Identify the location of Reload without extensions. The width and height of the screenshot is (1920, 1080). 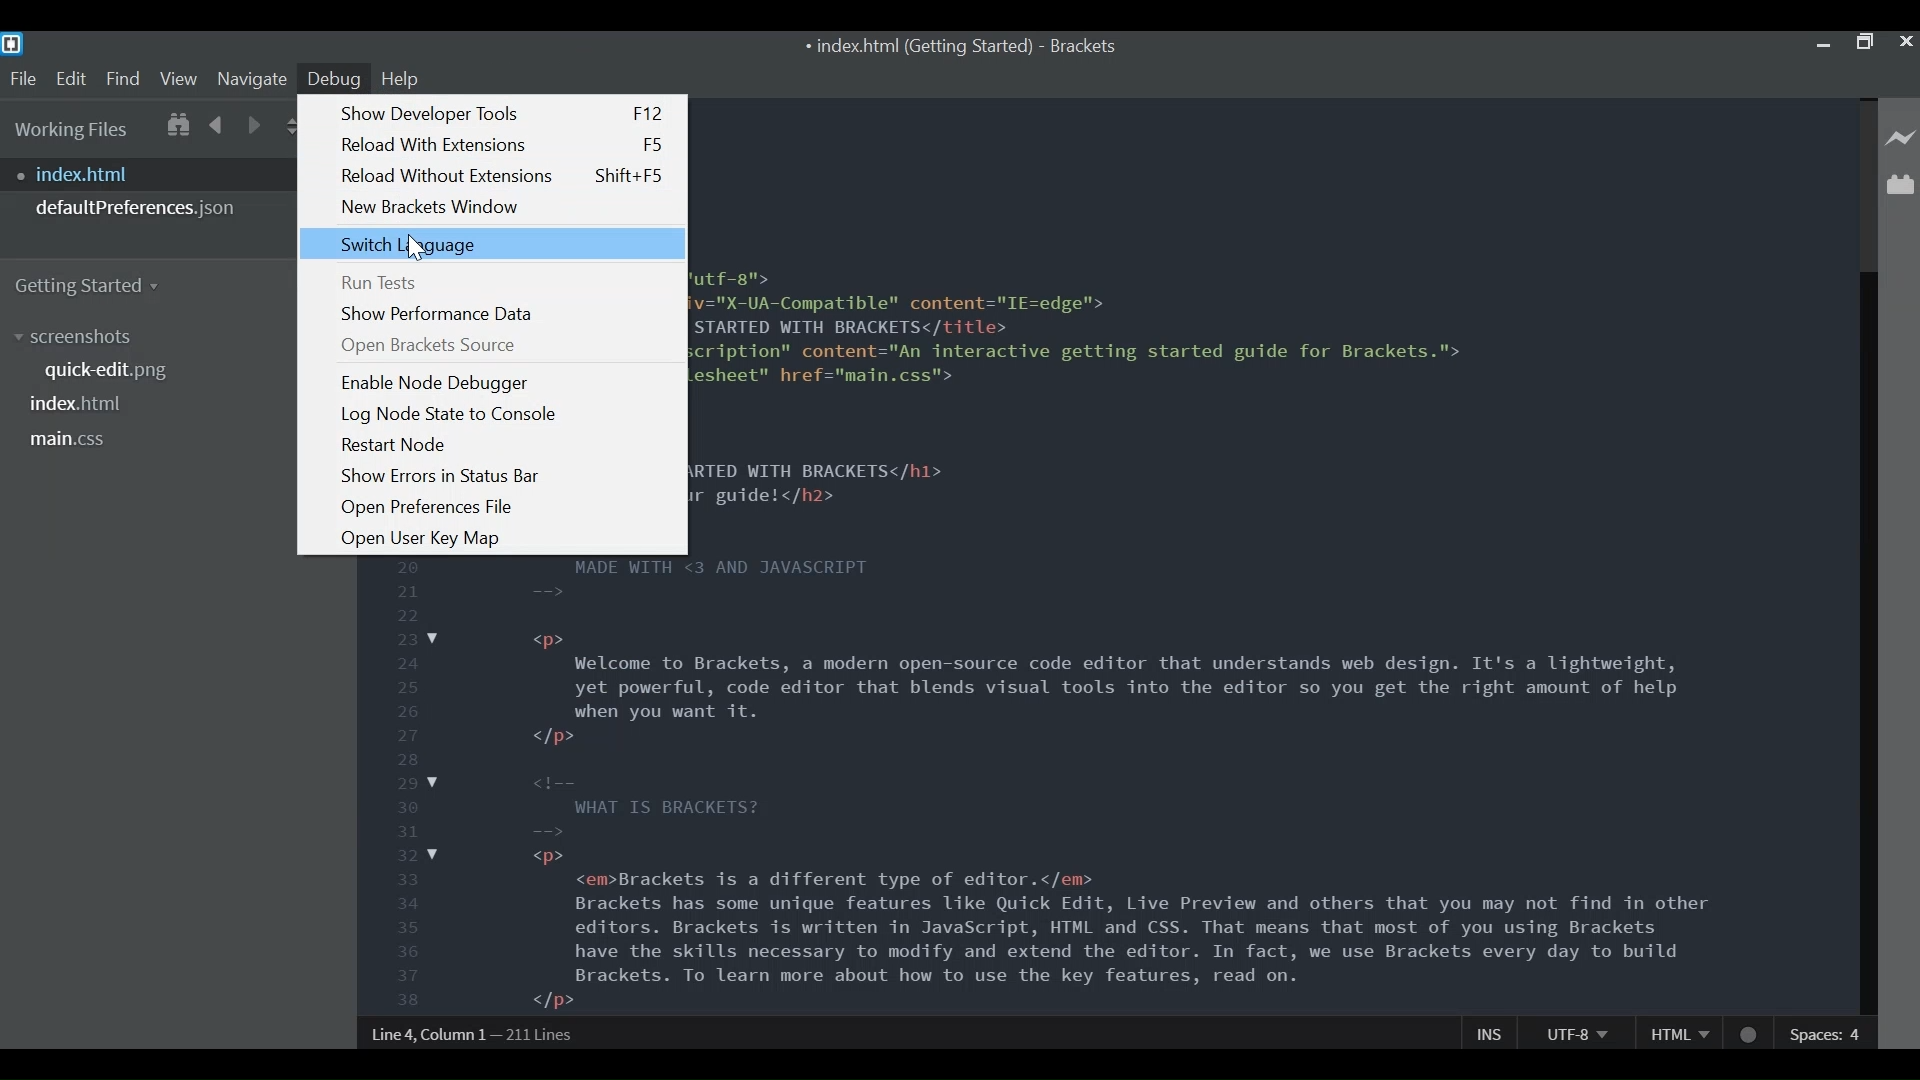
(502, 178).